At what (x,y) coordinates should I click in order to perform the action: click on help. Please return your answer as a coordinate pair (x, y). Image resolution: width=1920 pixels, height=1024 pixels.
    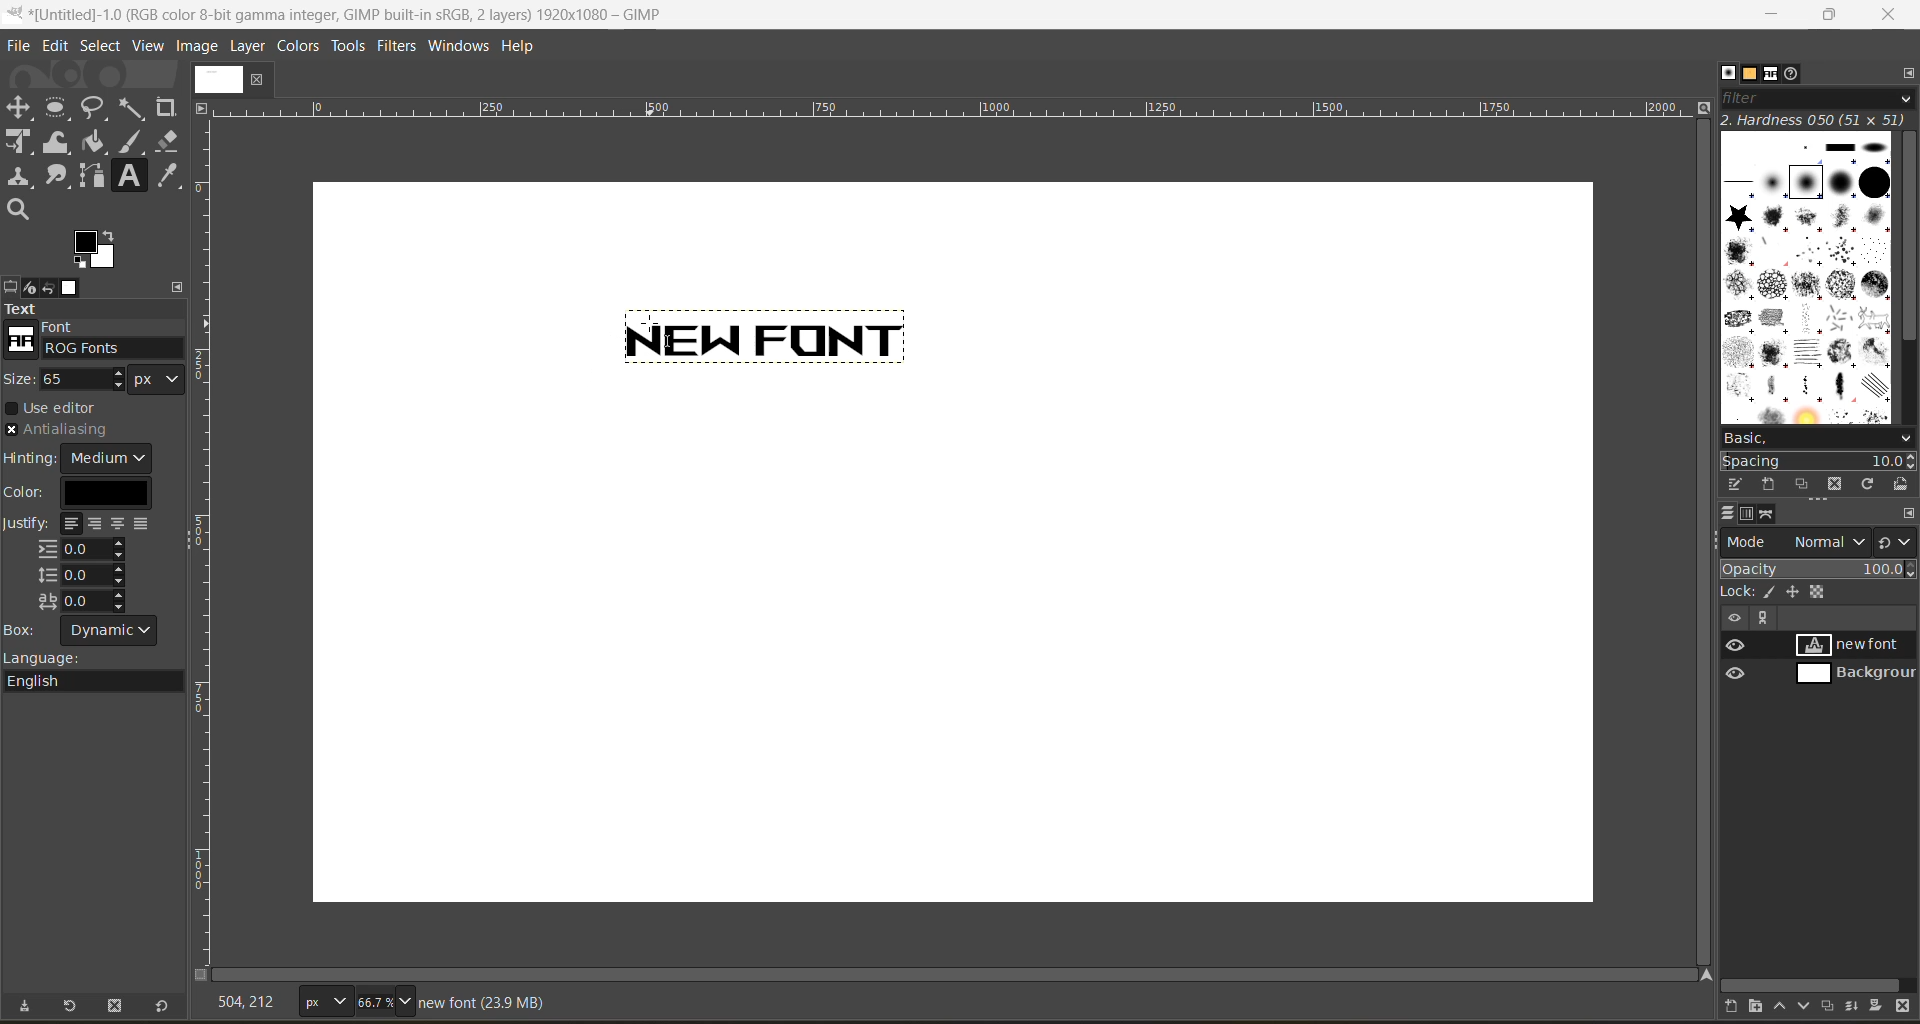
    Looking at the image, I should click on (528, 49).